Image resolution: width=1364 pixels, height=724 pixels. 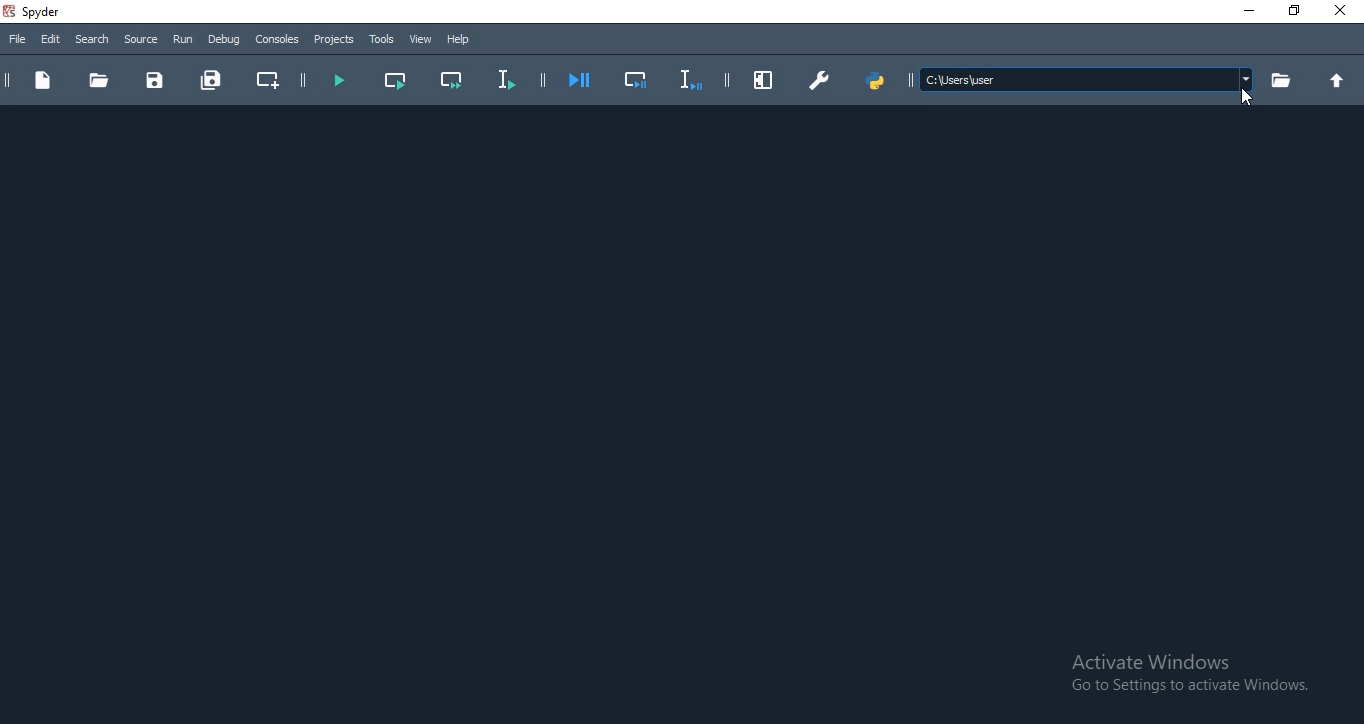 What do you see at coordinates (460, 40) in the screenshot?
I see `help` at bounding box center [460, 40].